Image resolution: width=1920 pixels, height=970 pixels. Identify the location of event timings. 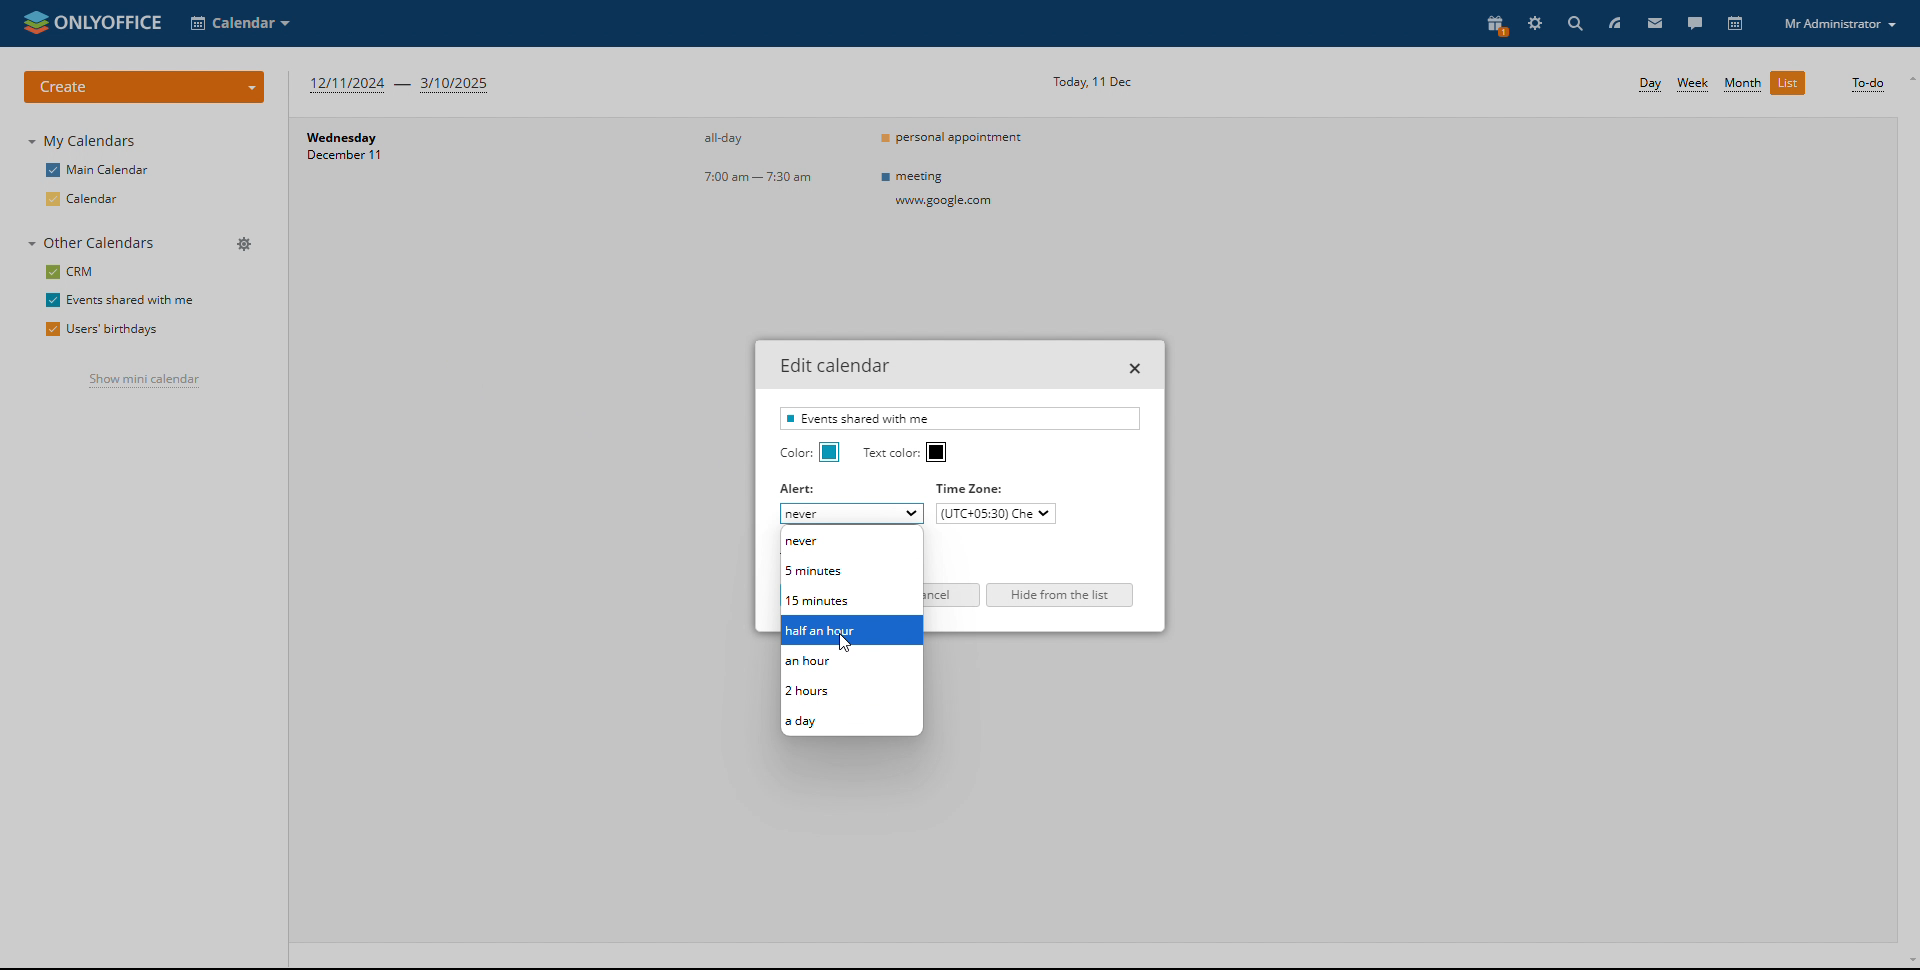
(765, 159).